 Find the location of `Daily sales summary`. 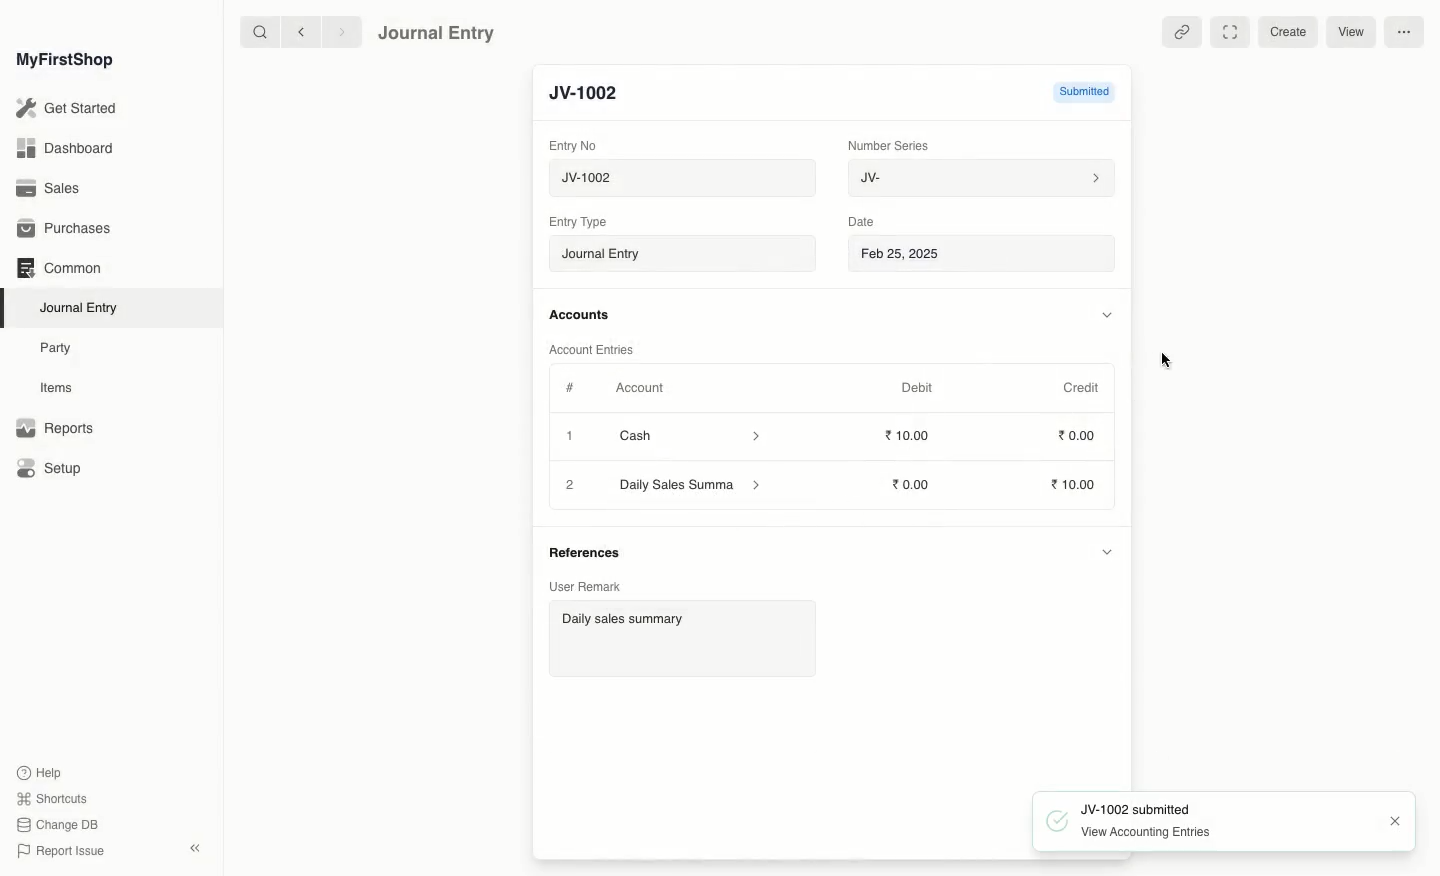

Daily sales summary is located at coordinates (680, 641).